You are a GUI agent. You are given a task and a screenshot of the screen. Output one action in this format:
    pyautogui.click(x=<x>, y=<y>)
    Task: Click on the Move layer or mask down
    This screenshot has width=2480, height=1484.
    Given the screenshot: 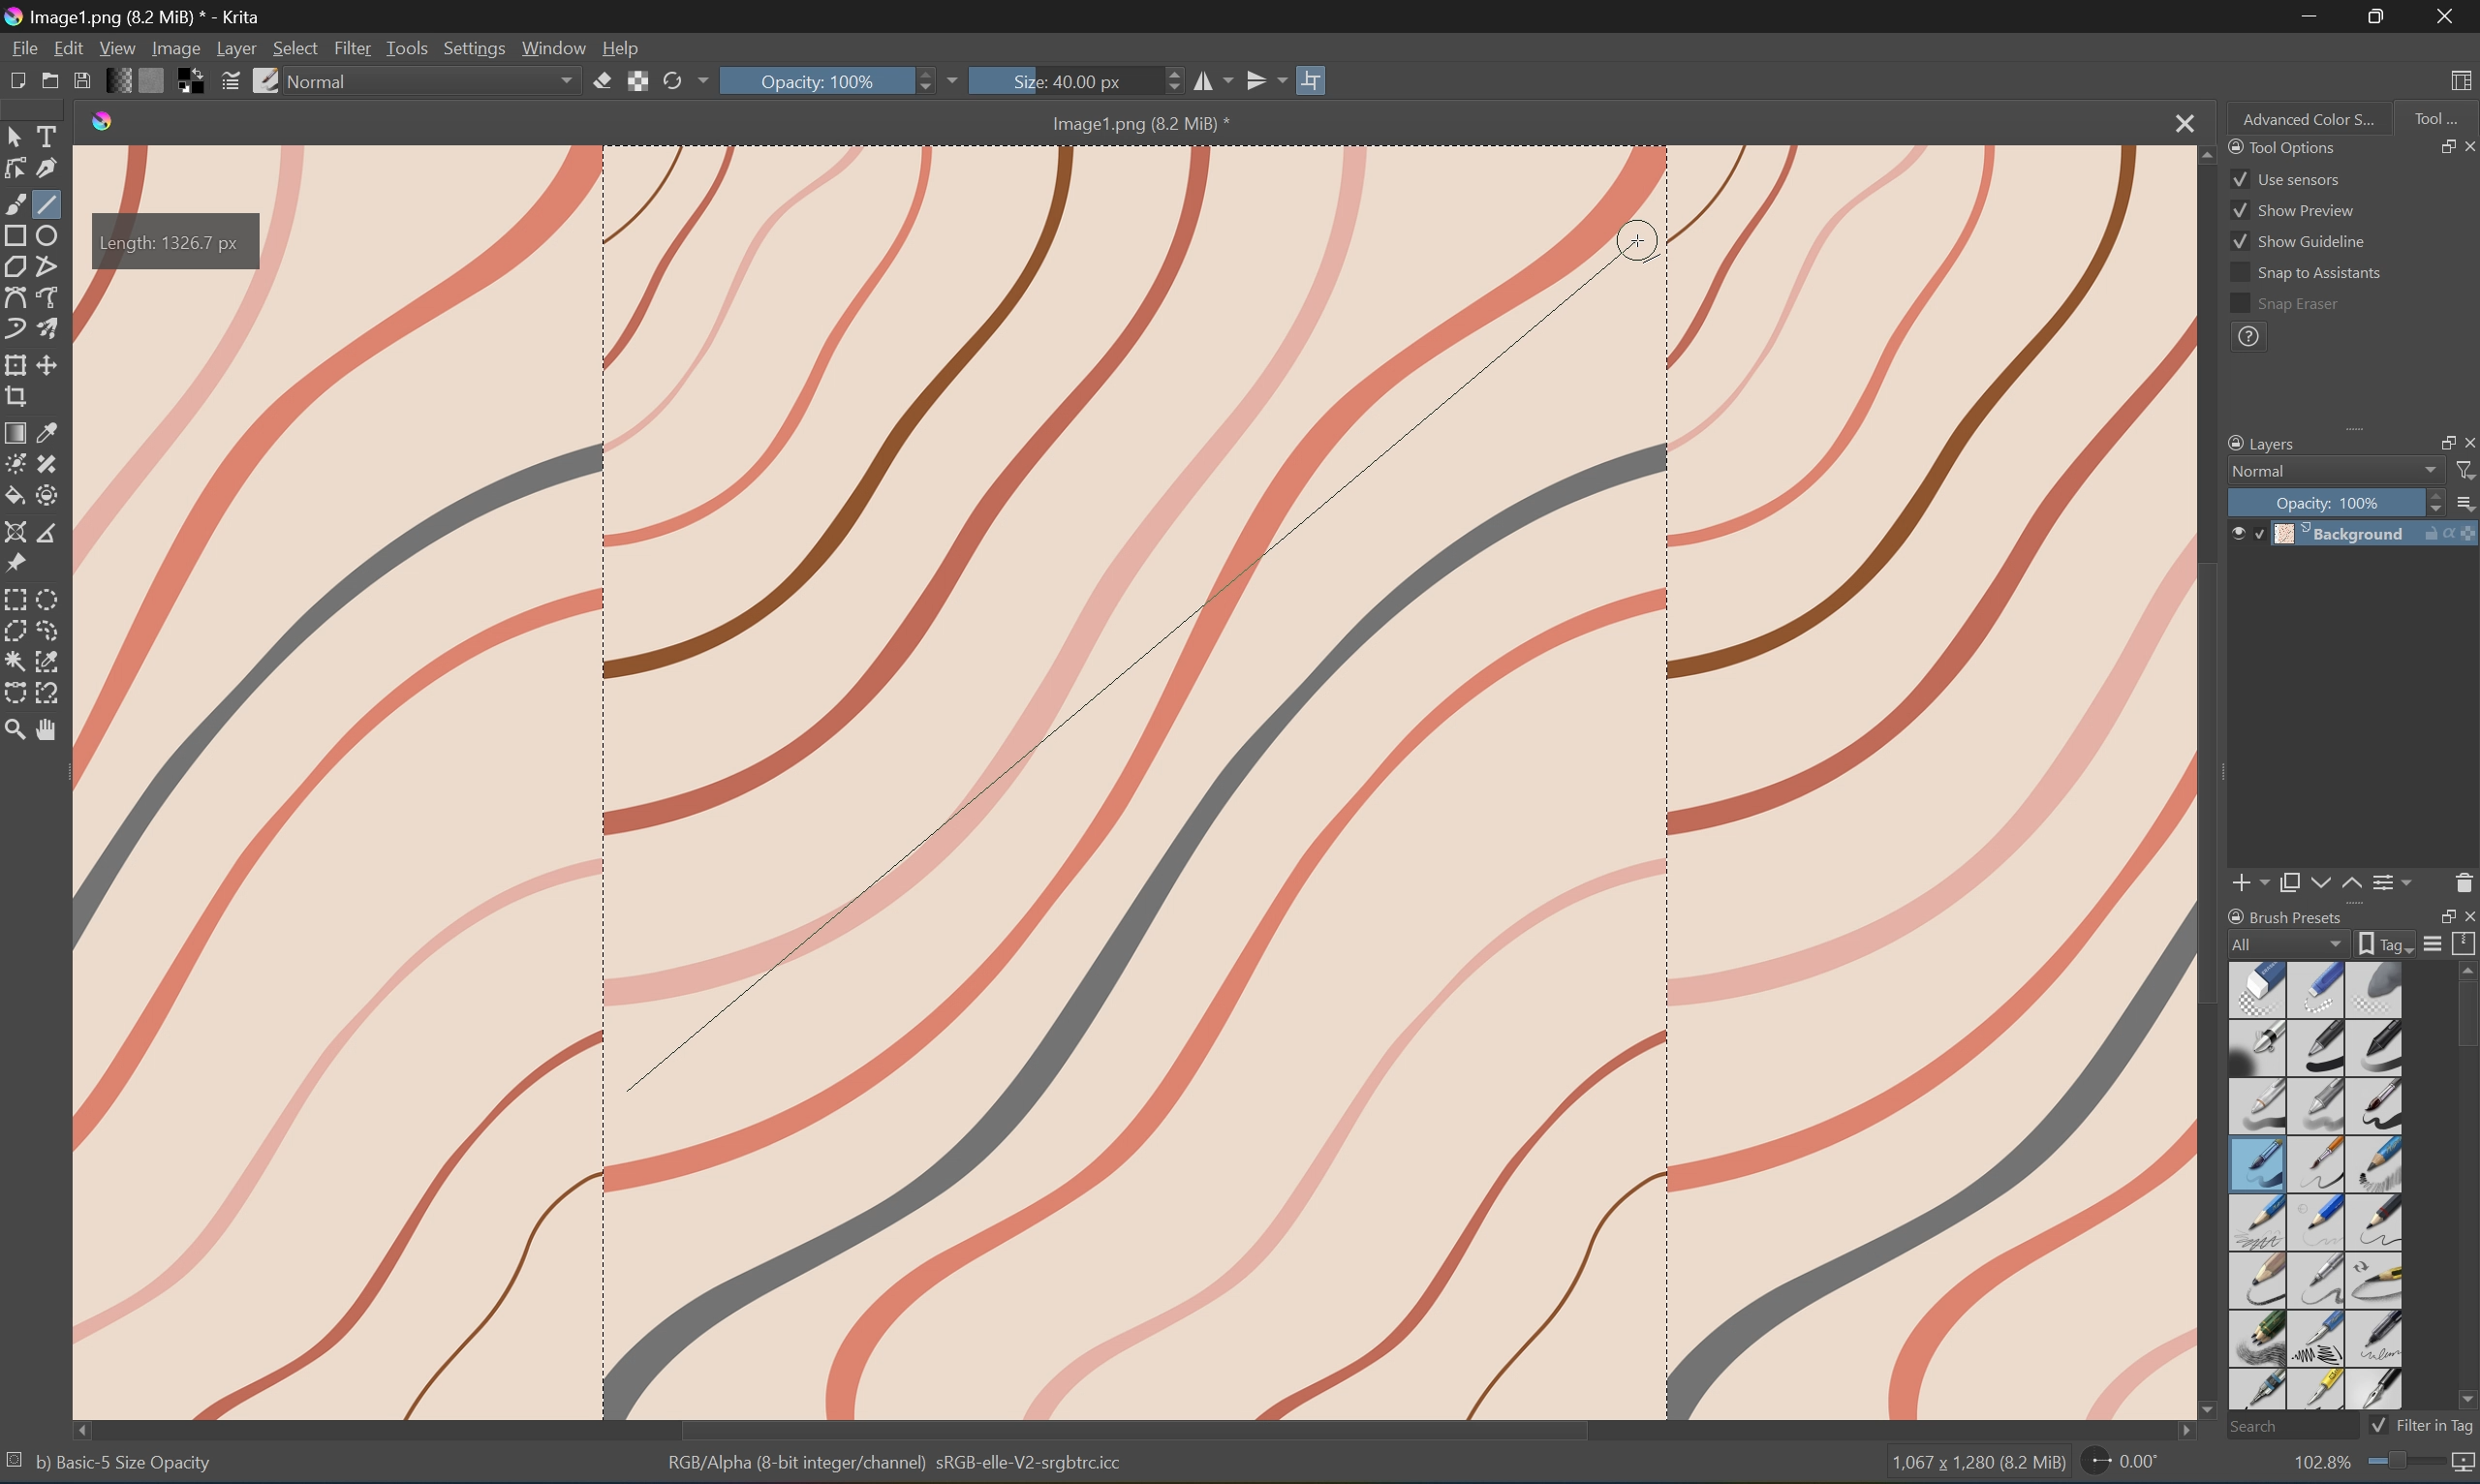 What is the action you would take?
    pyautogui.click(x=2317, y=882)
    